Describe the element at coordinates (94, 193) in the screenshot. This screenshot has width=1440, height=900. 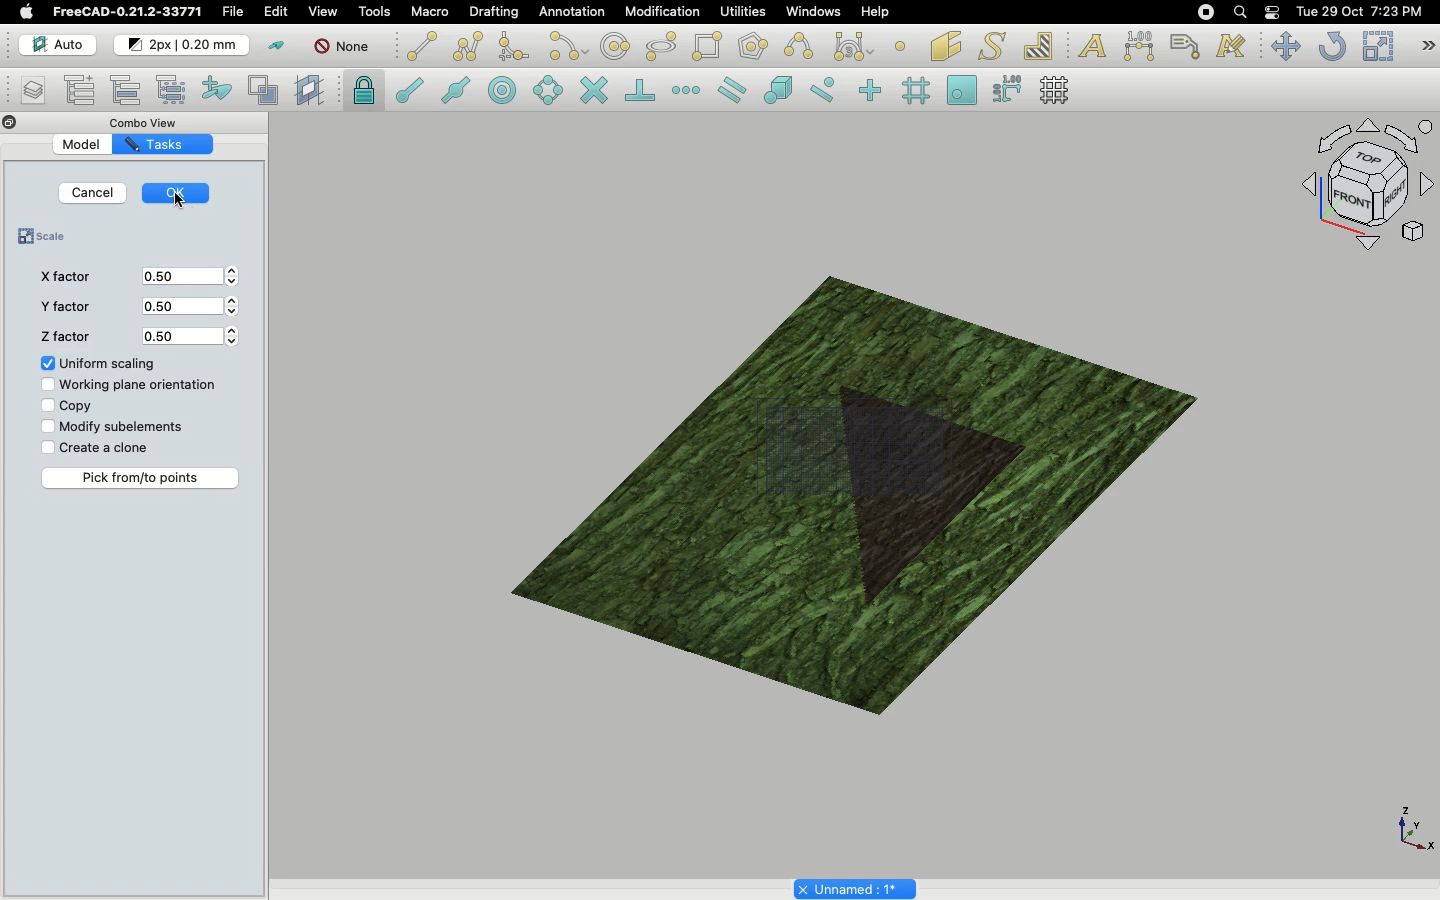
I see `Cancel` at that location.